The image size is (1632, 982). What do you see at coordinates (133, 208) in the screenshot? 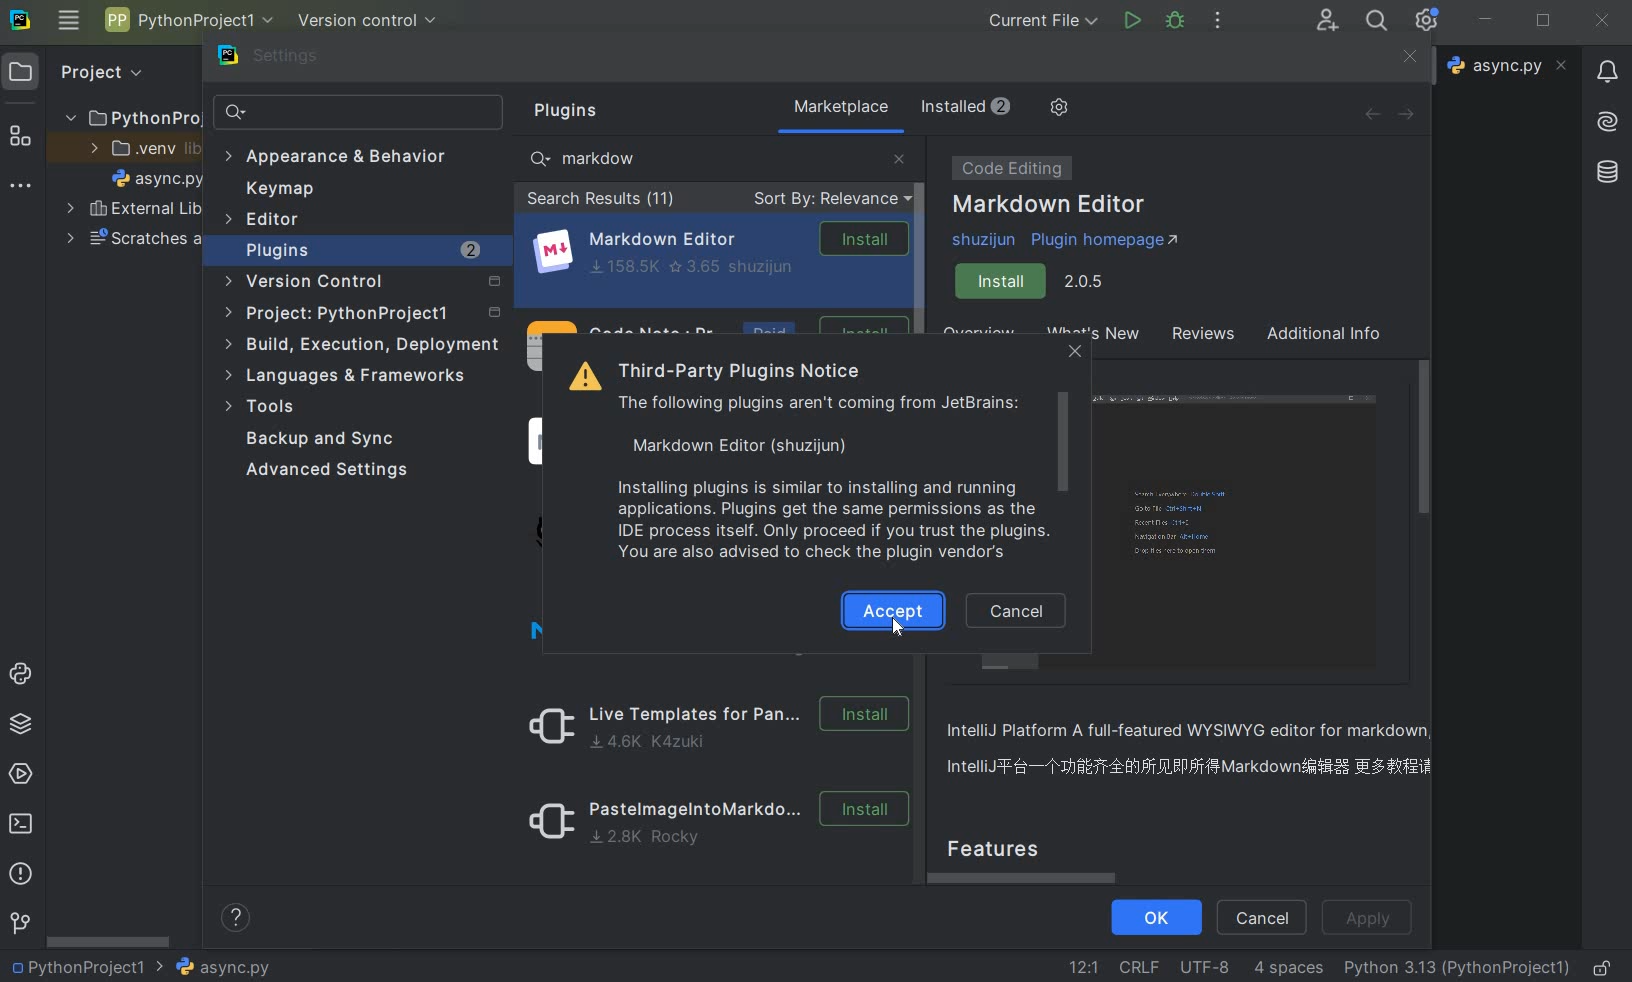
I see `external libraries` at bounding box center [133, 208].